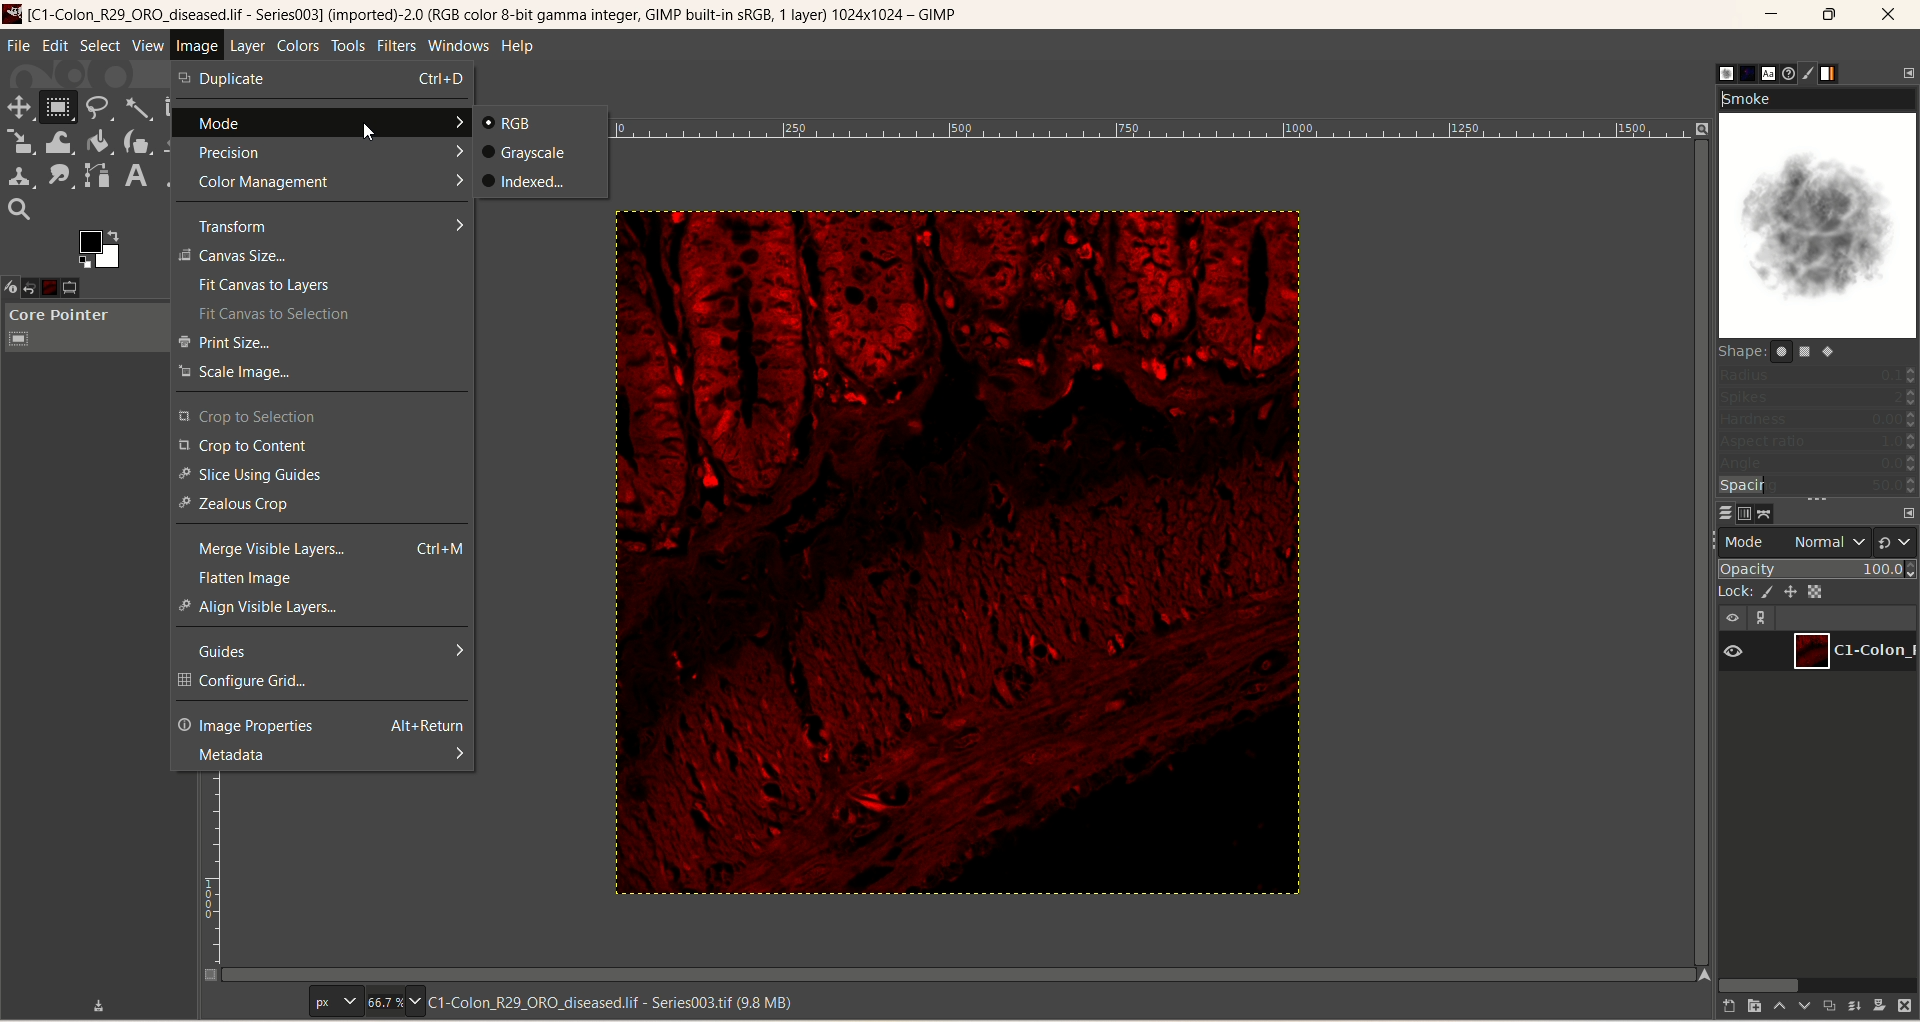  Describe the element at coordinates (78, 329) in the screenshot. I see `core pointer` at that location.